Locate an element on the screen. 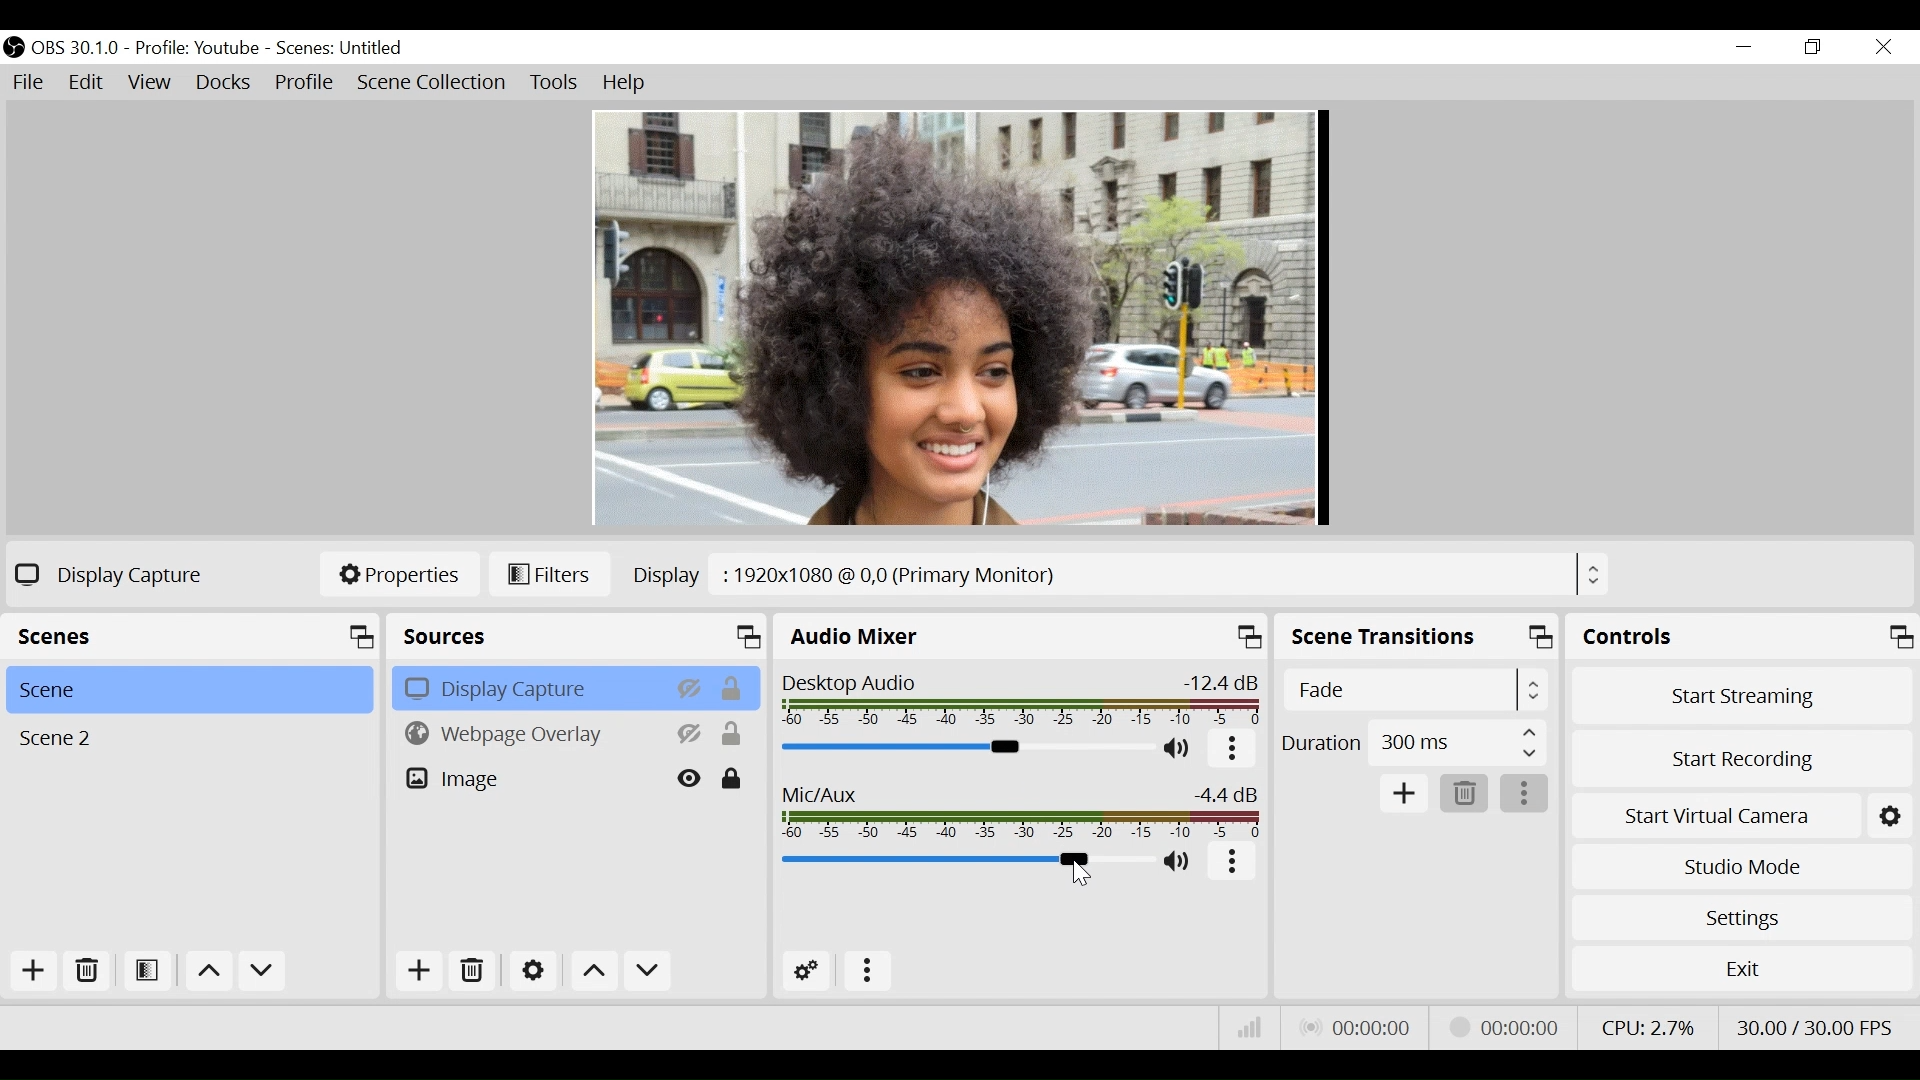  Open Filter Scene is located at coordinates (149, 971).